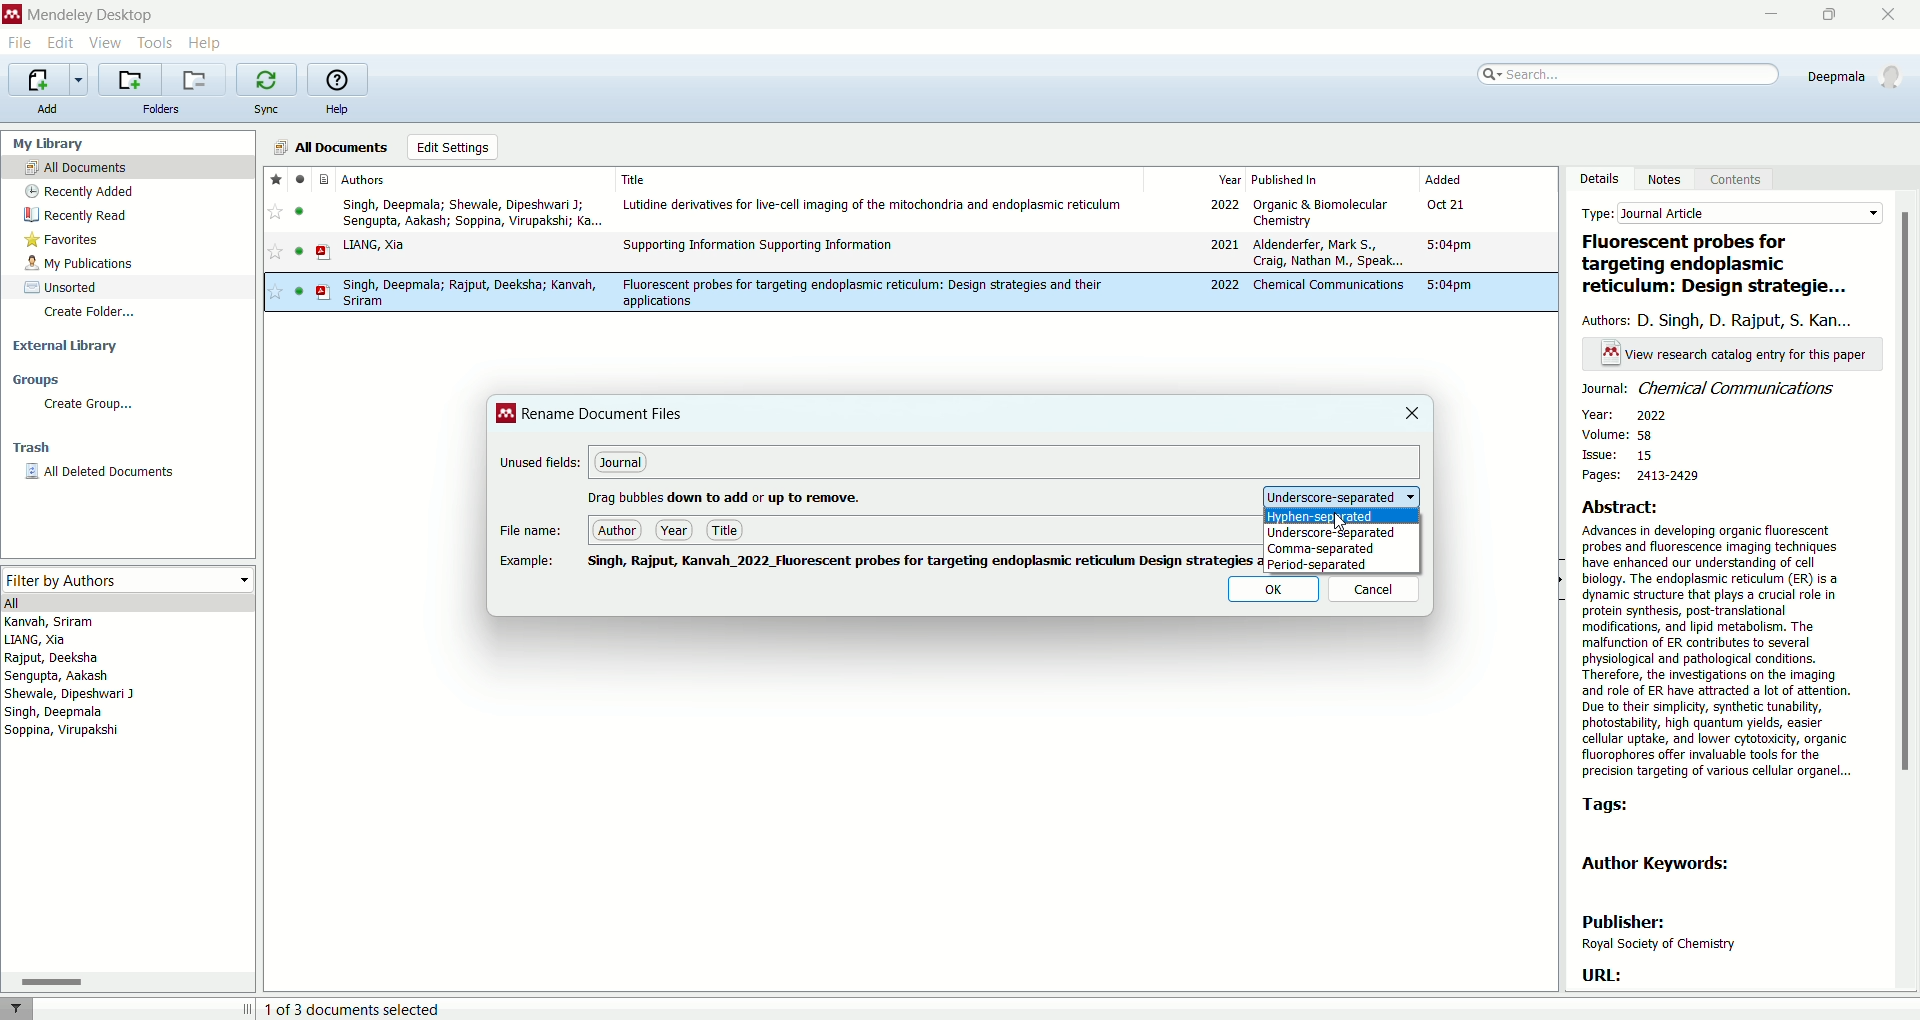 Image resolution: width=1920 pixels, height=1020 pixels. What do you see at coordinates (61, 346) in the screenshot?
I see `external library` at bounding box center [61, 346].